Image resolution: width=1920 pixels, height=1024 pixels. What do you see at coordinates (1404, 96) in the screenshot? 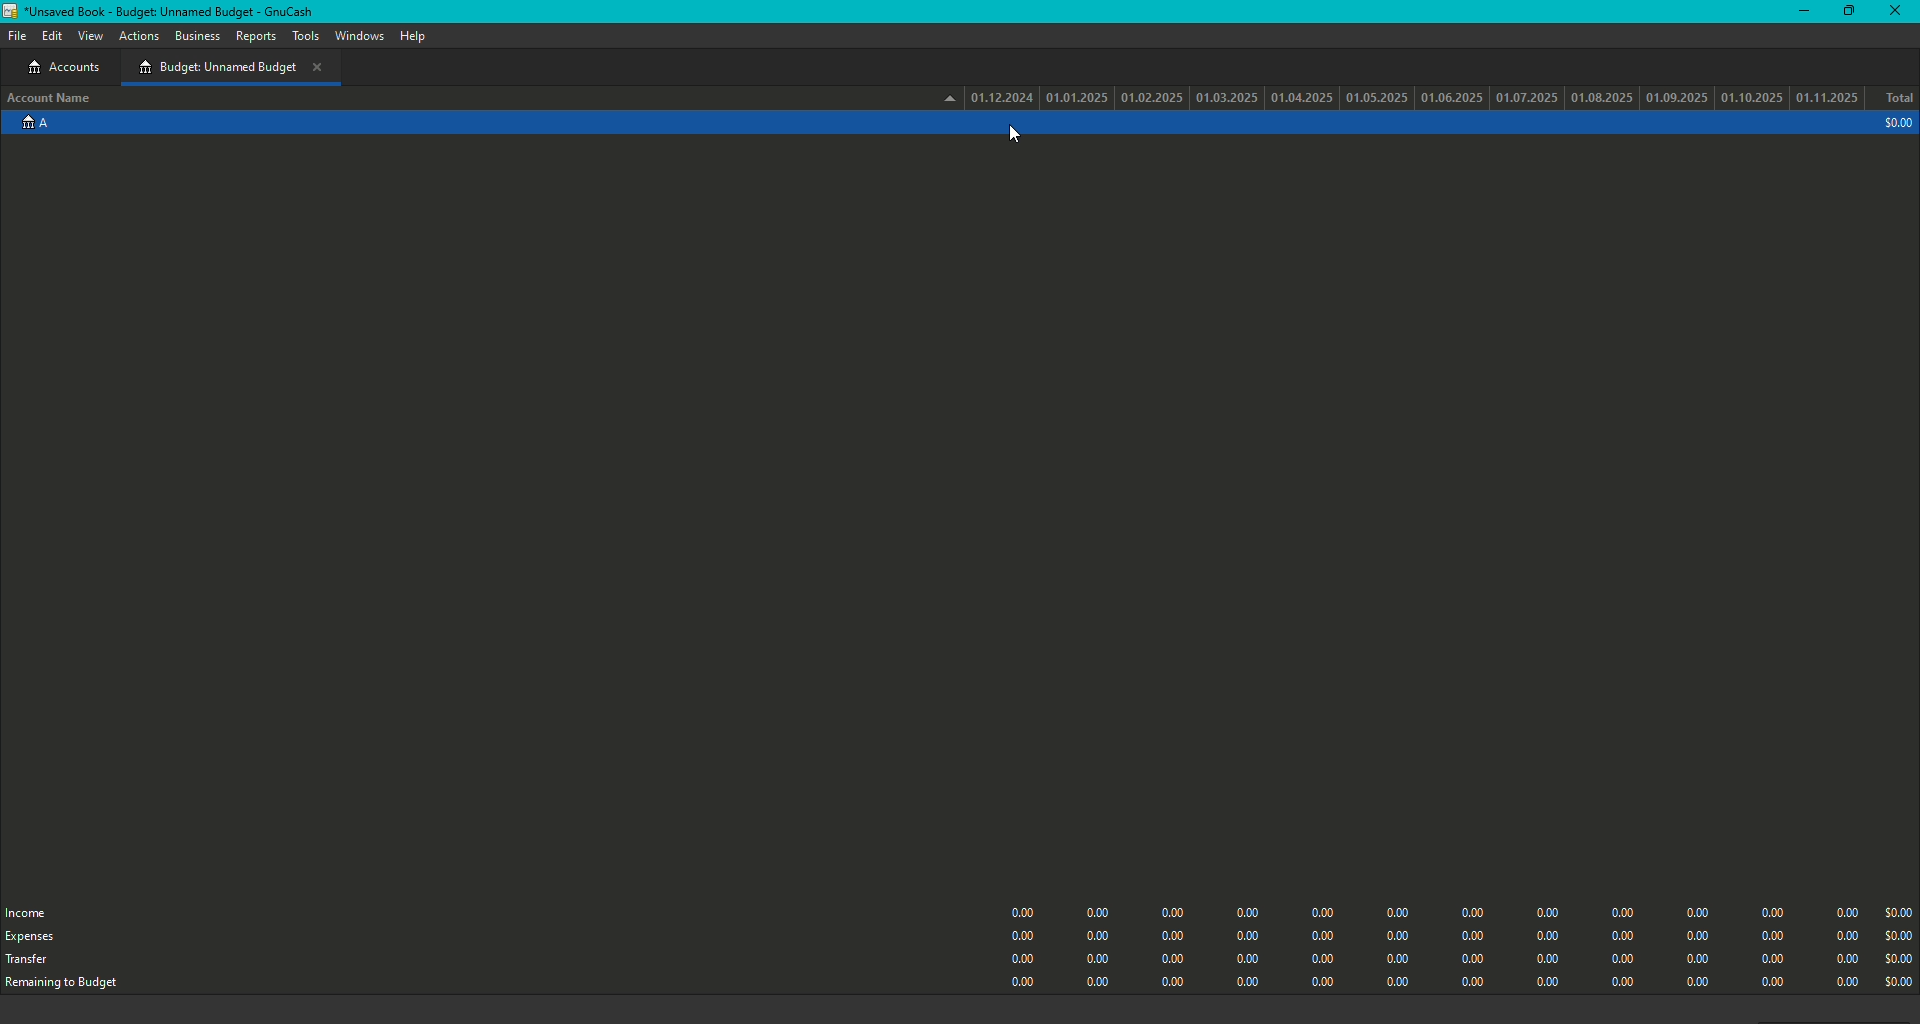
I see `Date range` at bounding box center [1404, 96].